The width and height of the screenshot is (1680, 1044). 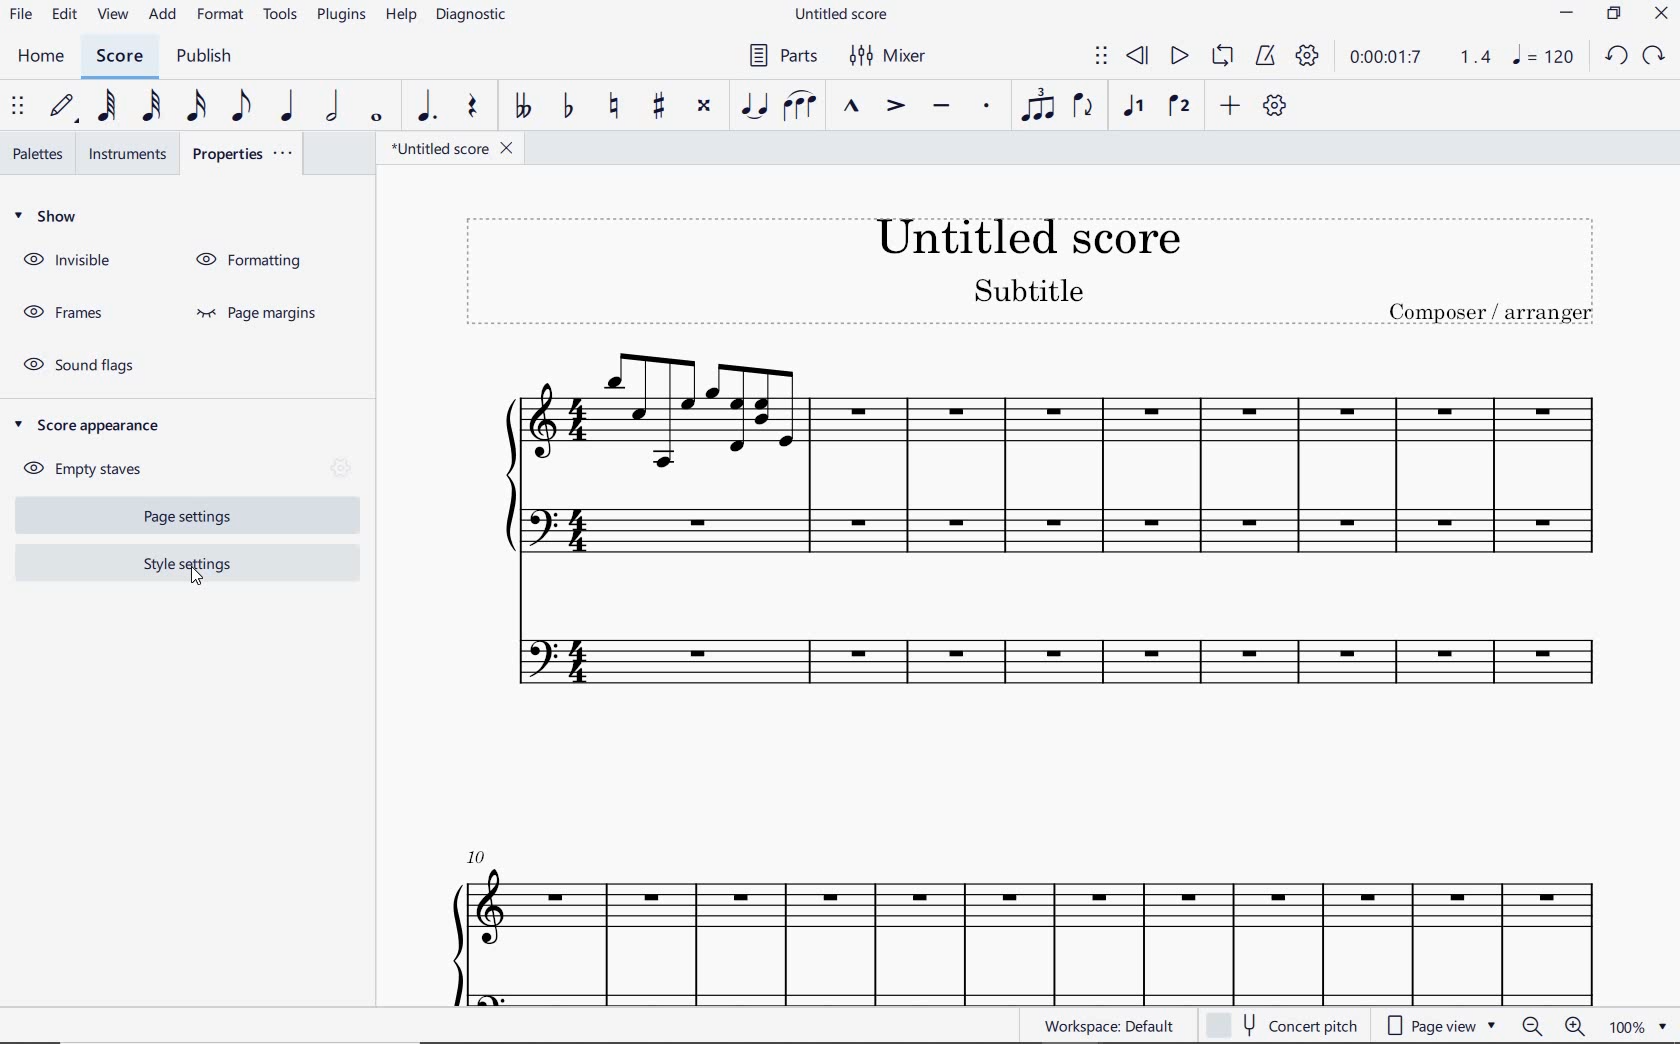 What do you see at coordinates (1020, 673) in the screenshot?
I see `INSTRUMENT: FLUTE` at bounding box center [1020, 673].